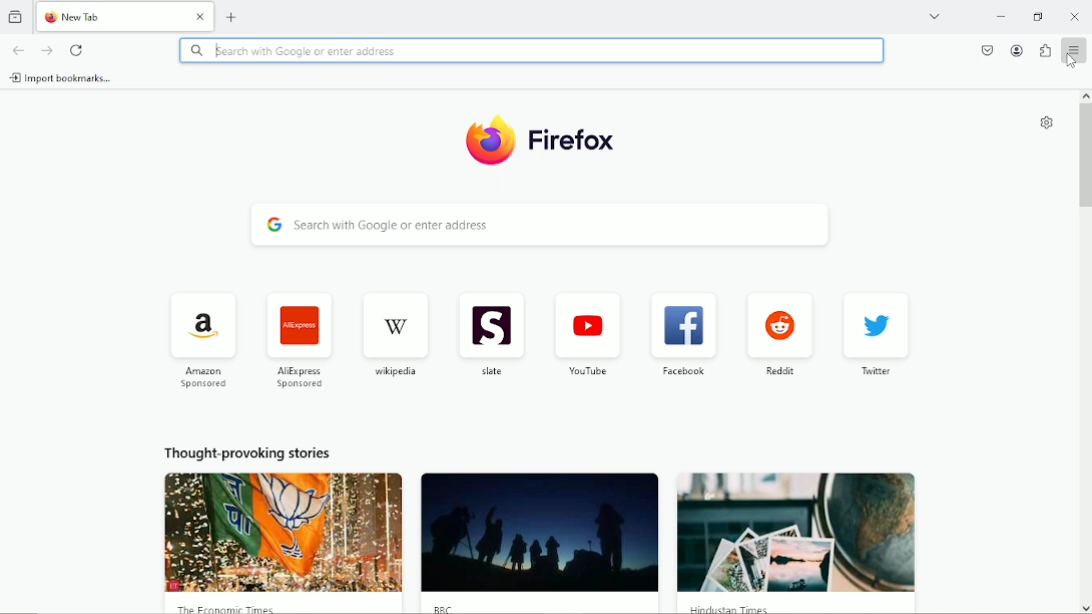 This screenshot has height=614, width=1092. I want to click on minimize, so click(998, 15).